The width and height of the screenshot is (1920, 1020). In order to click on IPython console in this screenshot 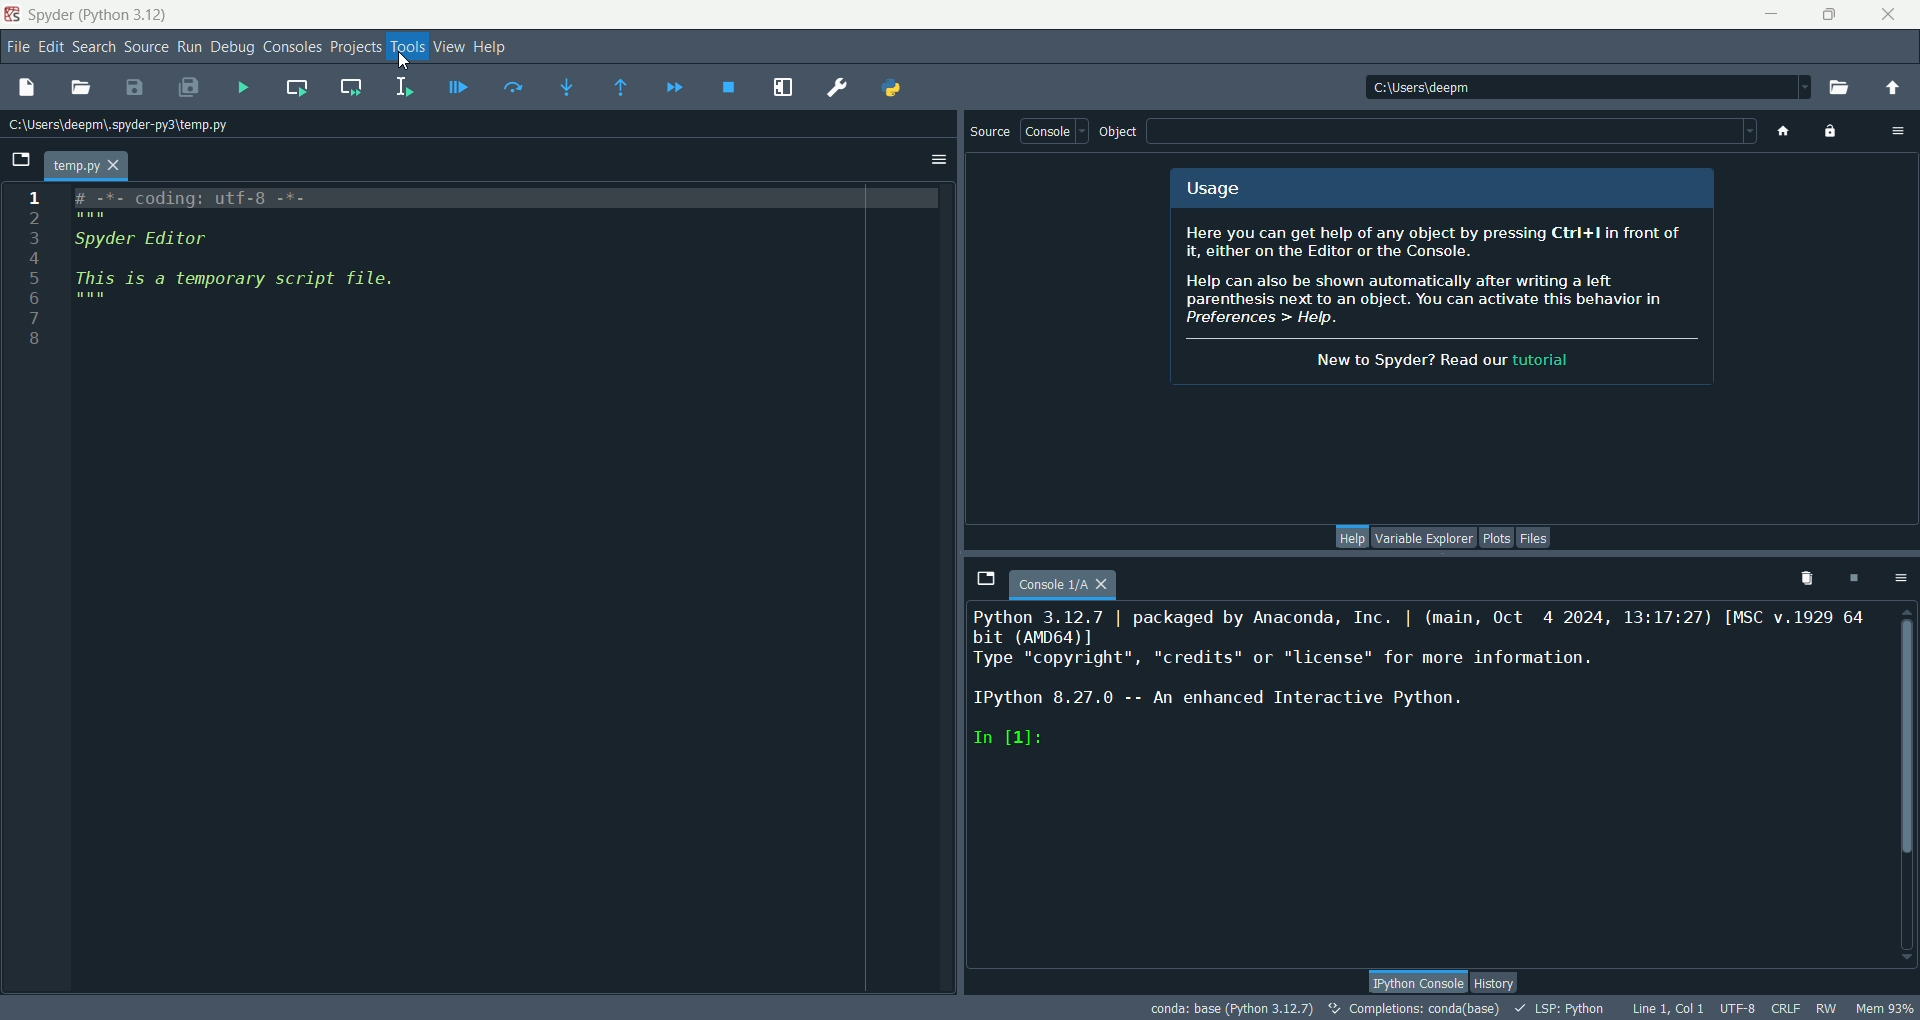, I will do `click(1414, 979)`.